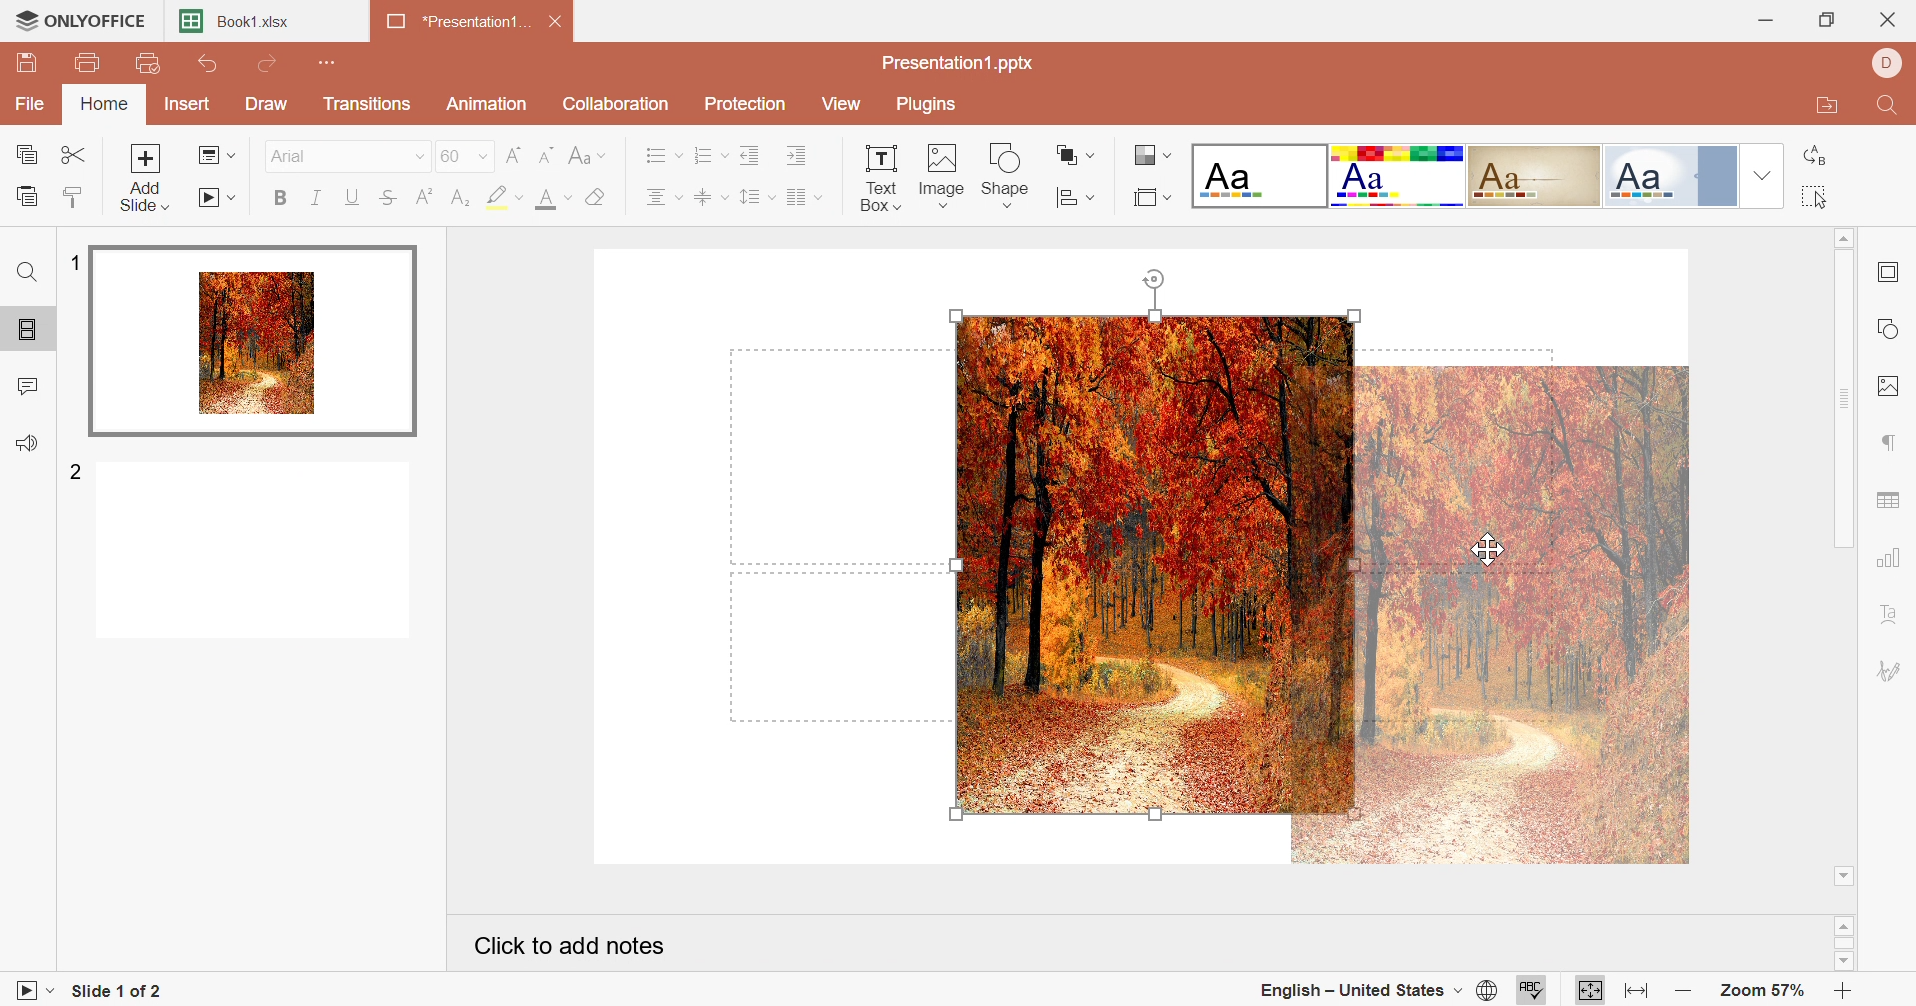 The image size is (1916, 1006). Describe the element at coordinates (369, 105) in the screenshot. I see `Transitions` at that location.